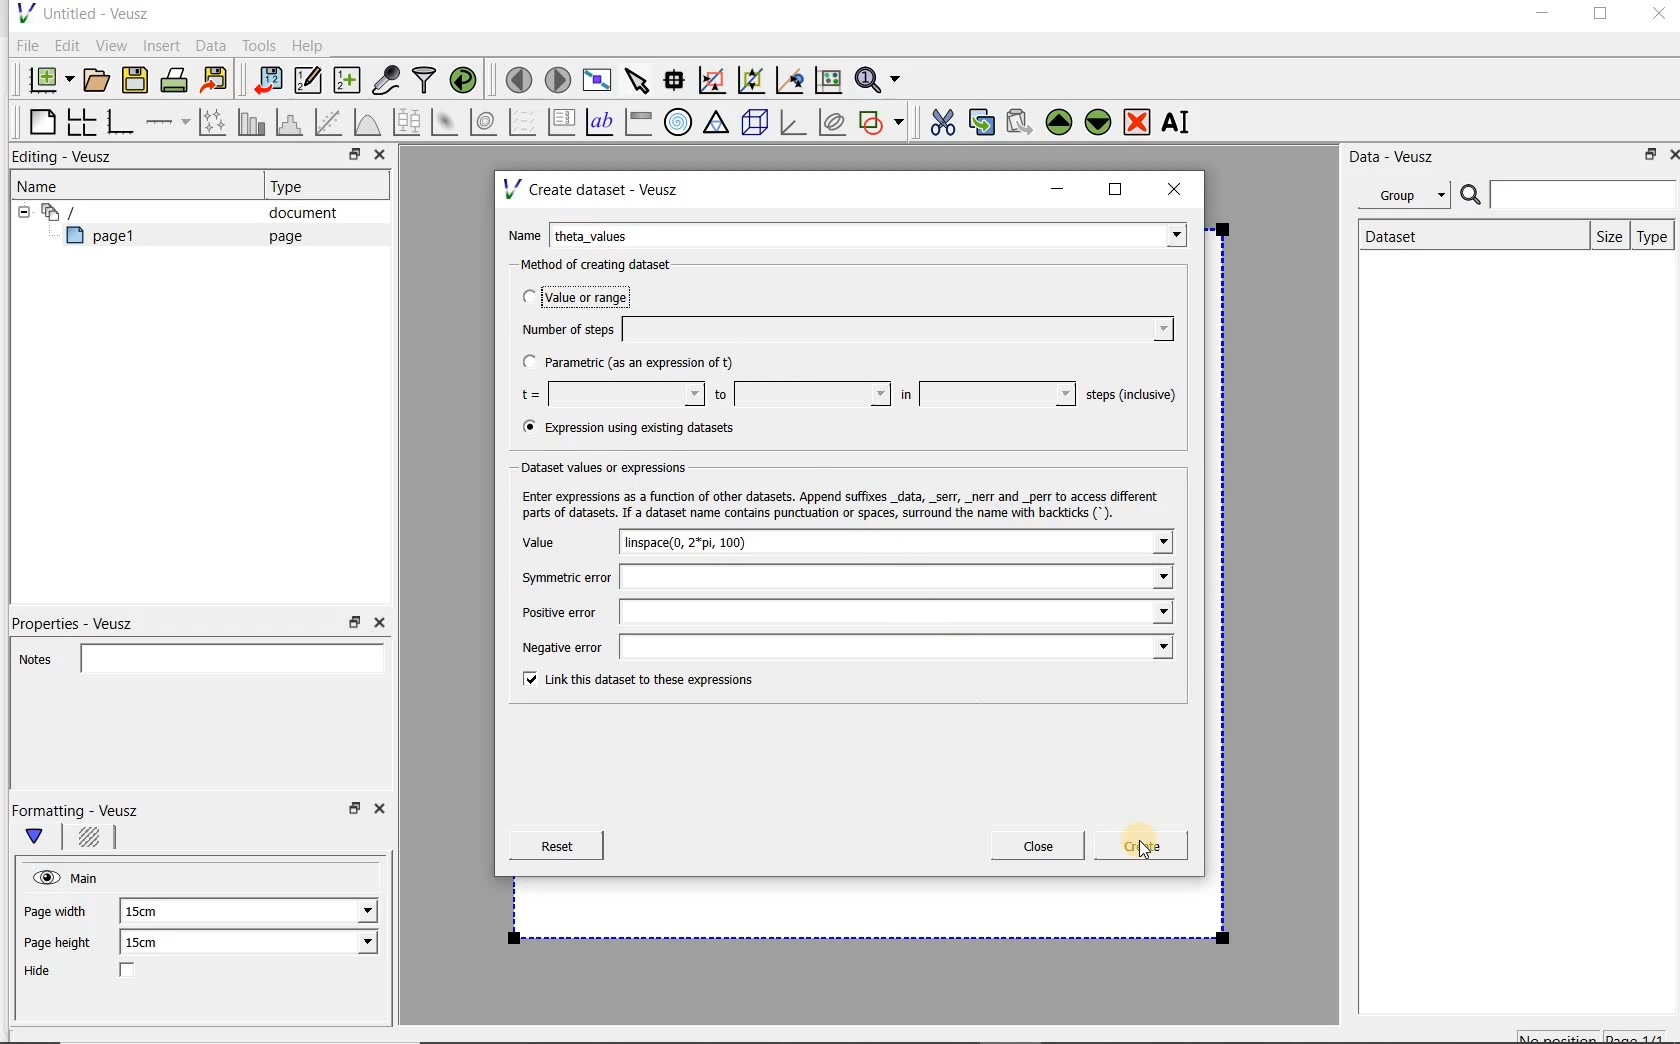  Describe the element at coordinates (718, 123) in the screenshot. I see `ternary graph` at that location.